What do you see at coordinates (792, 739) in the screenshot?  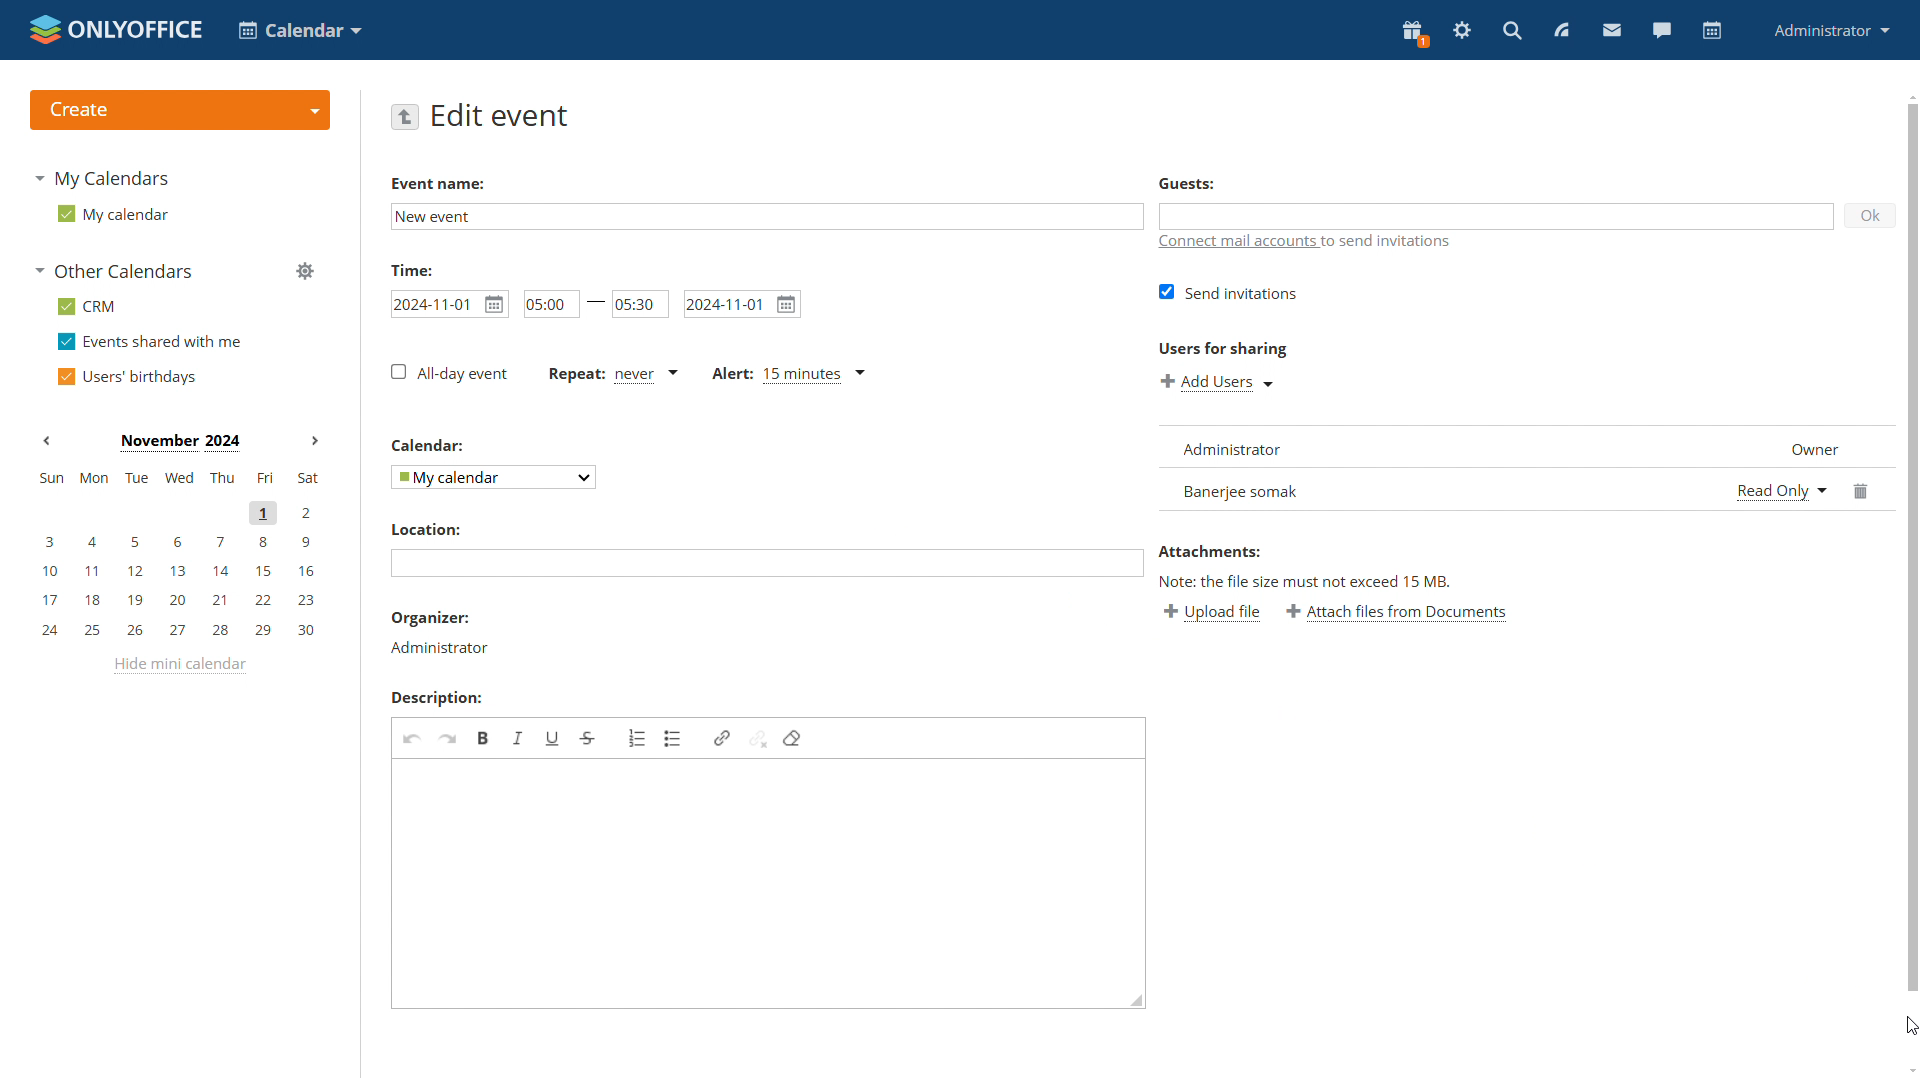 I see `remove format` at bounding box center [792, 739].